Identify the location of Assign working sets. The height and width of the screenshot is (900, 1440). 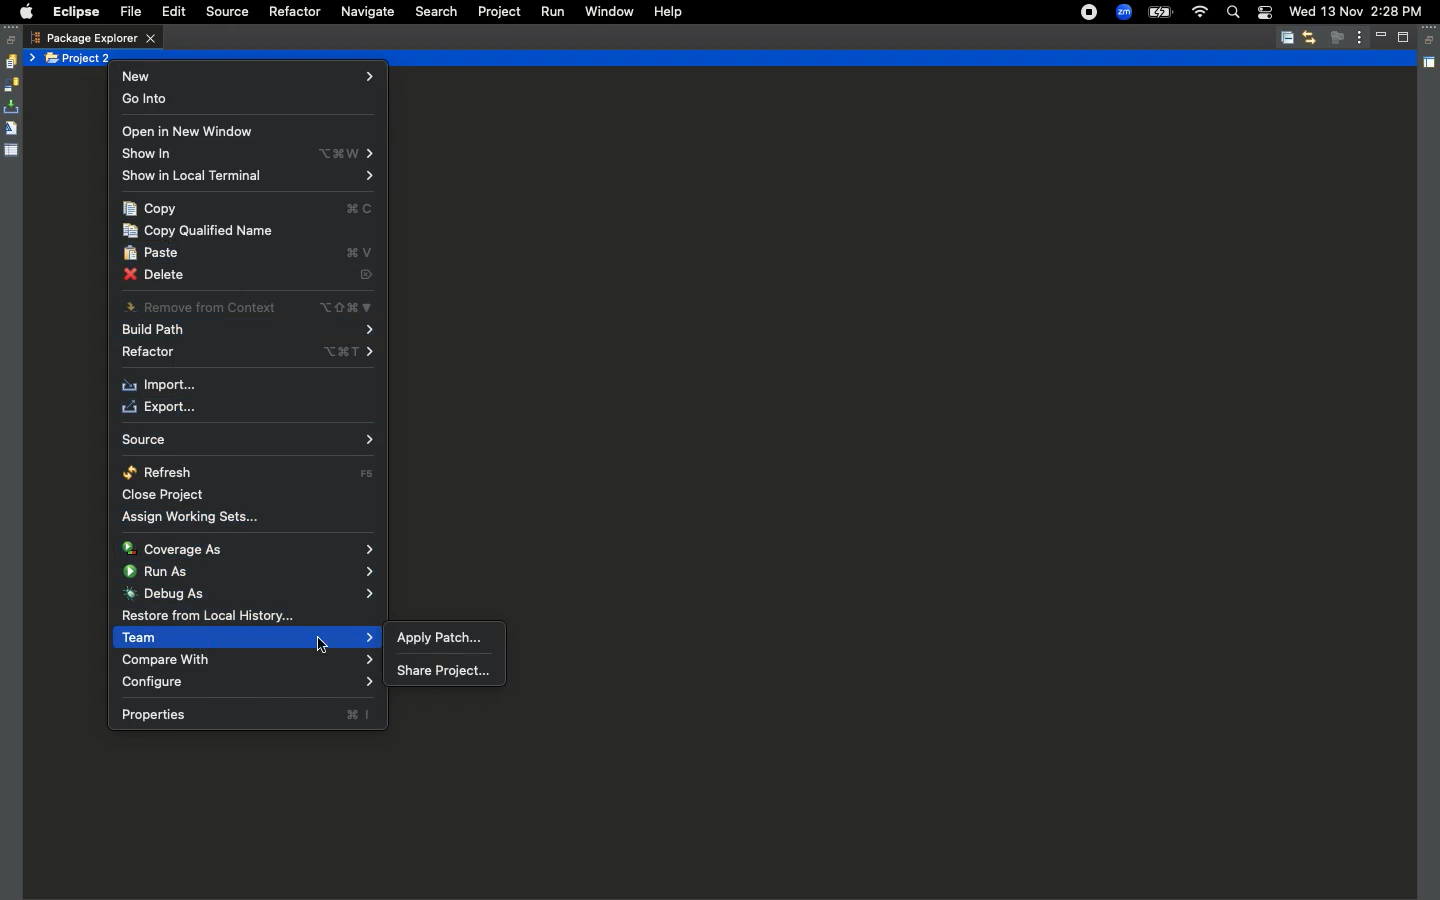
(197, 516).